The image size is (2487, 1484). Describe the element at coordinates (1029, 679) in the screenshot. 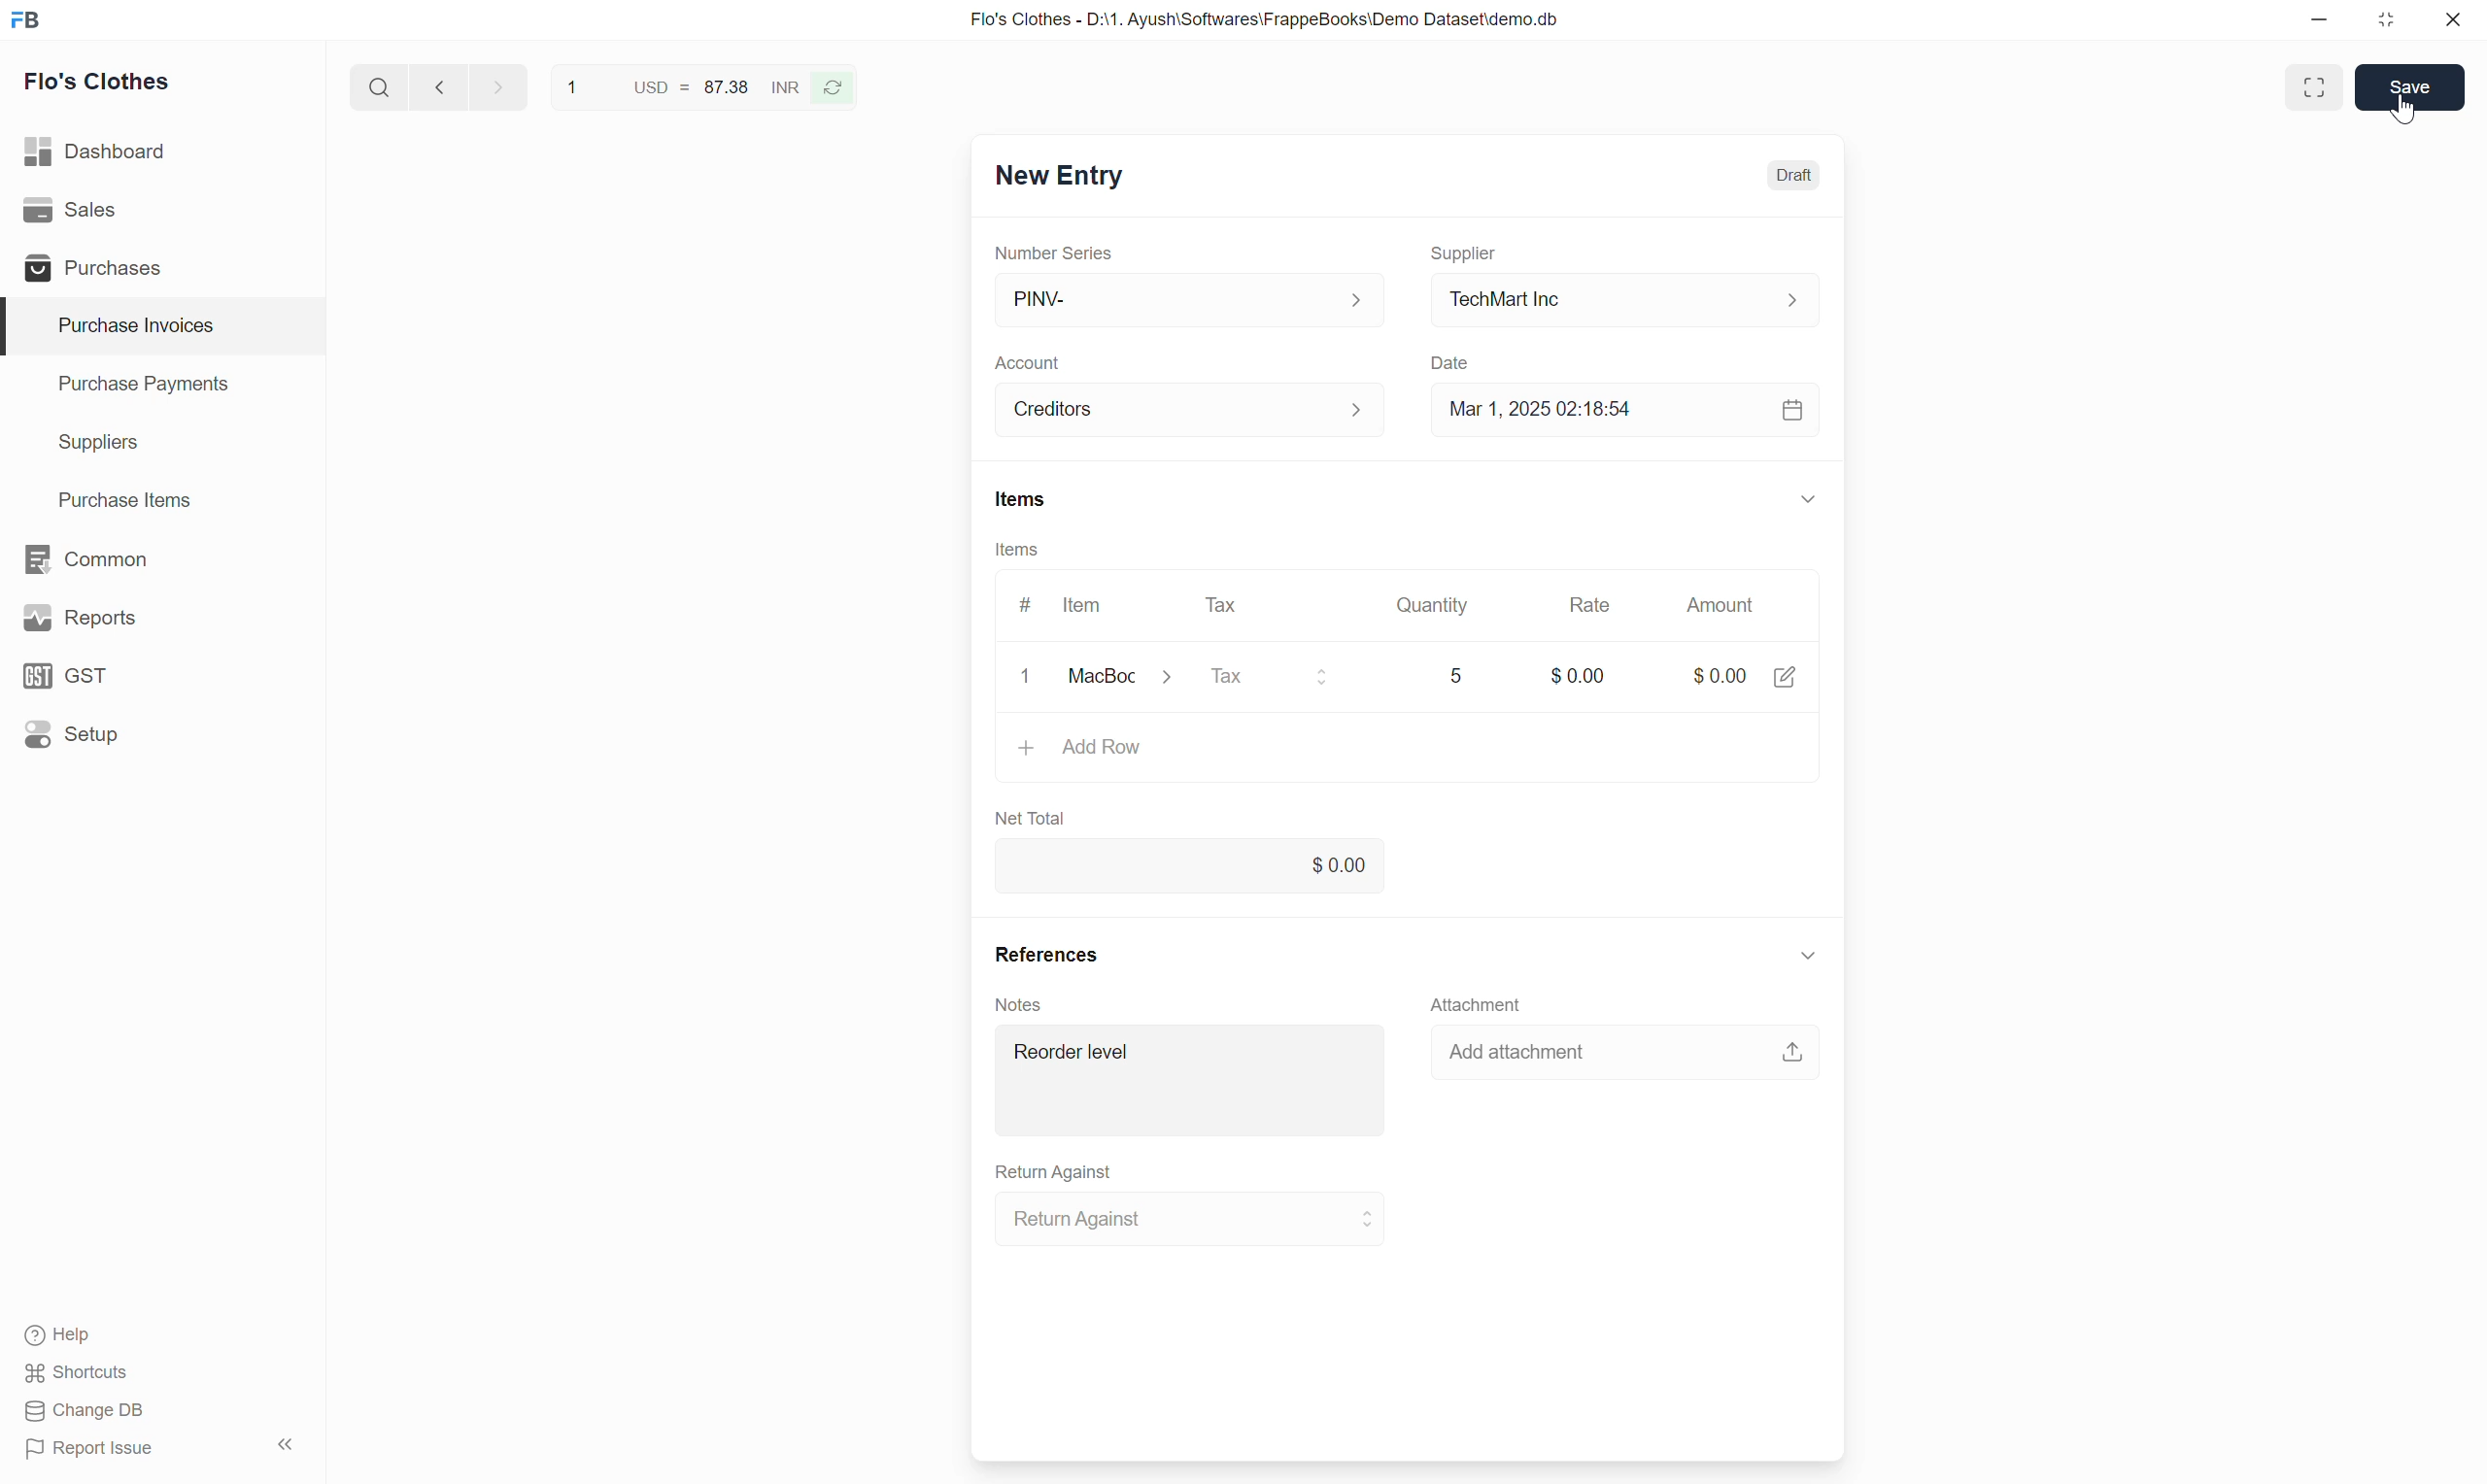

I see `clear/remove input` at that location.